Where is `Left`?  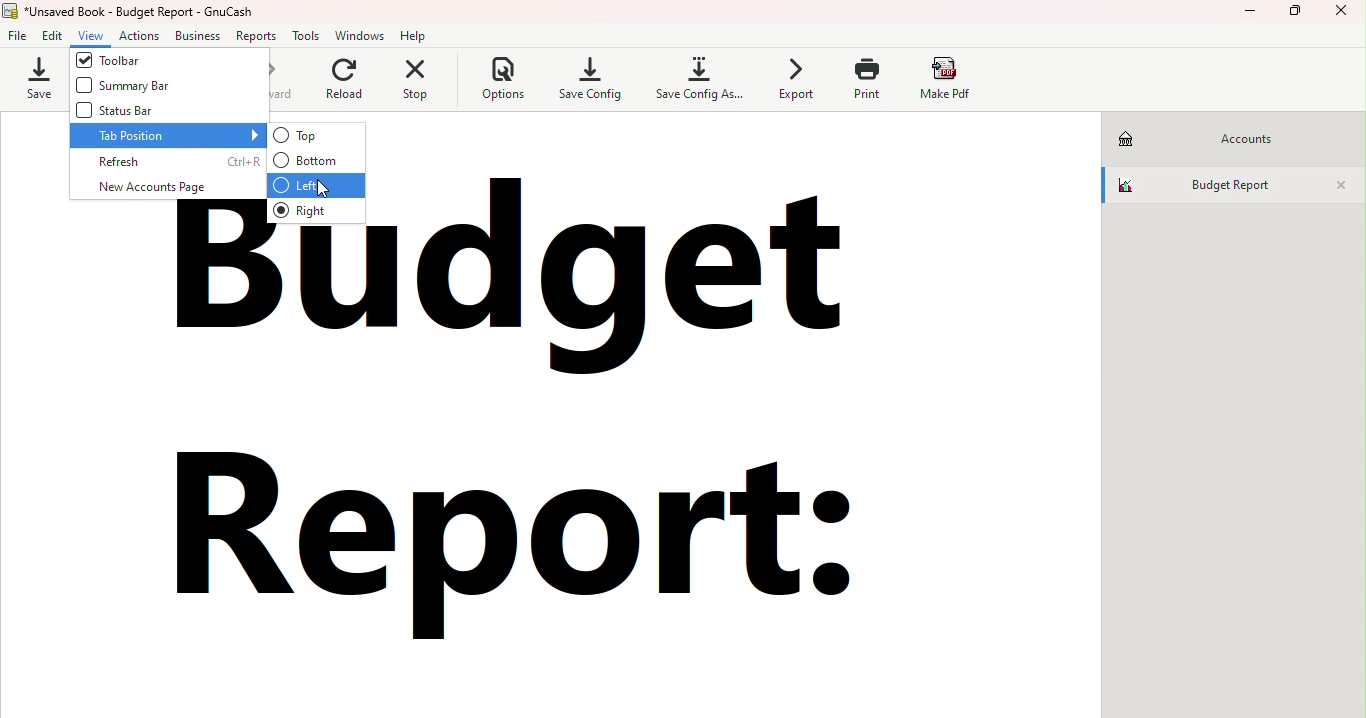 Left is located at coordinates (319, 183).